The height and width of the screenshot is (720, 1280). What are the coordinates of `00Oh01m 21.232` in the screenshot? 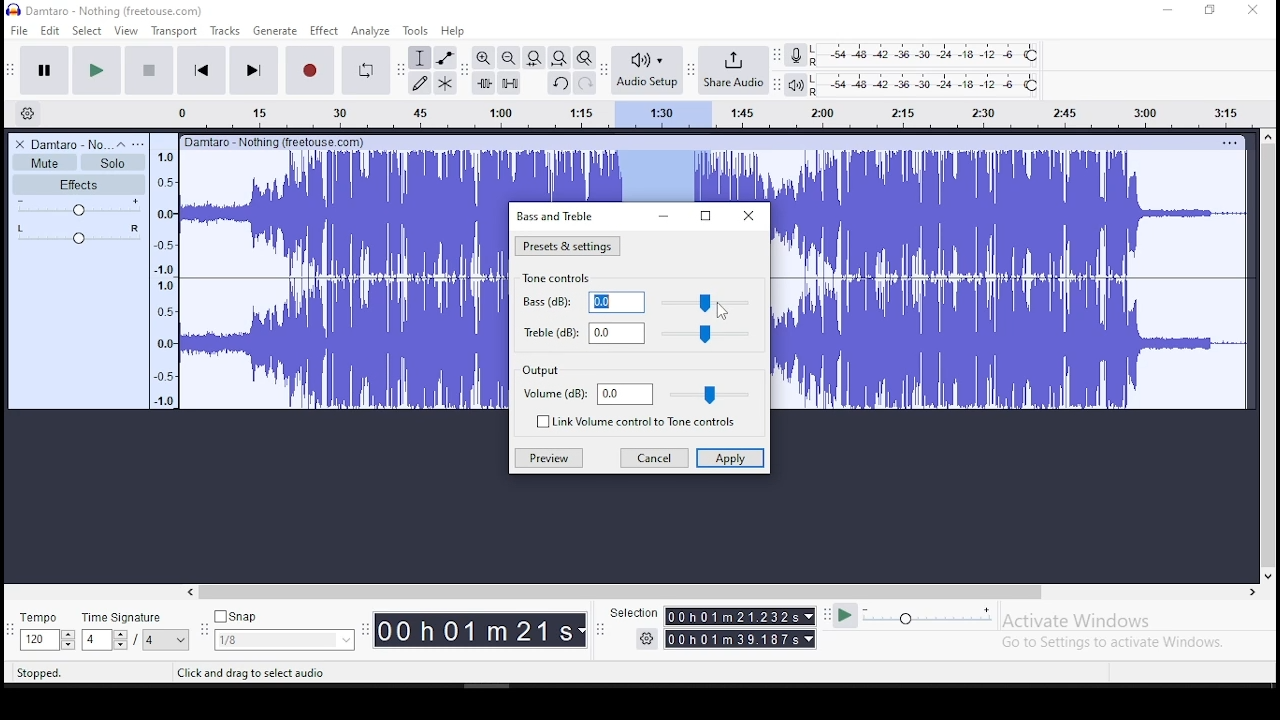 It's located at (731, 616).